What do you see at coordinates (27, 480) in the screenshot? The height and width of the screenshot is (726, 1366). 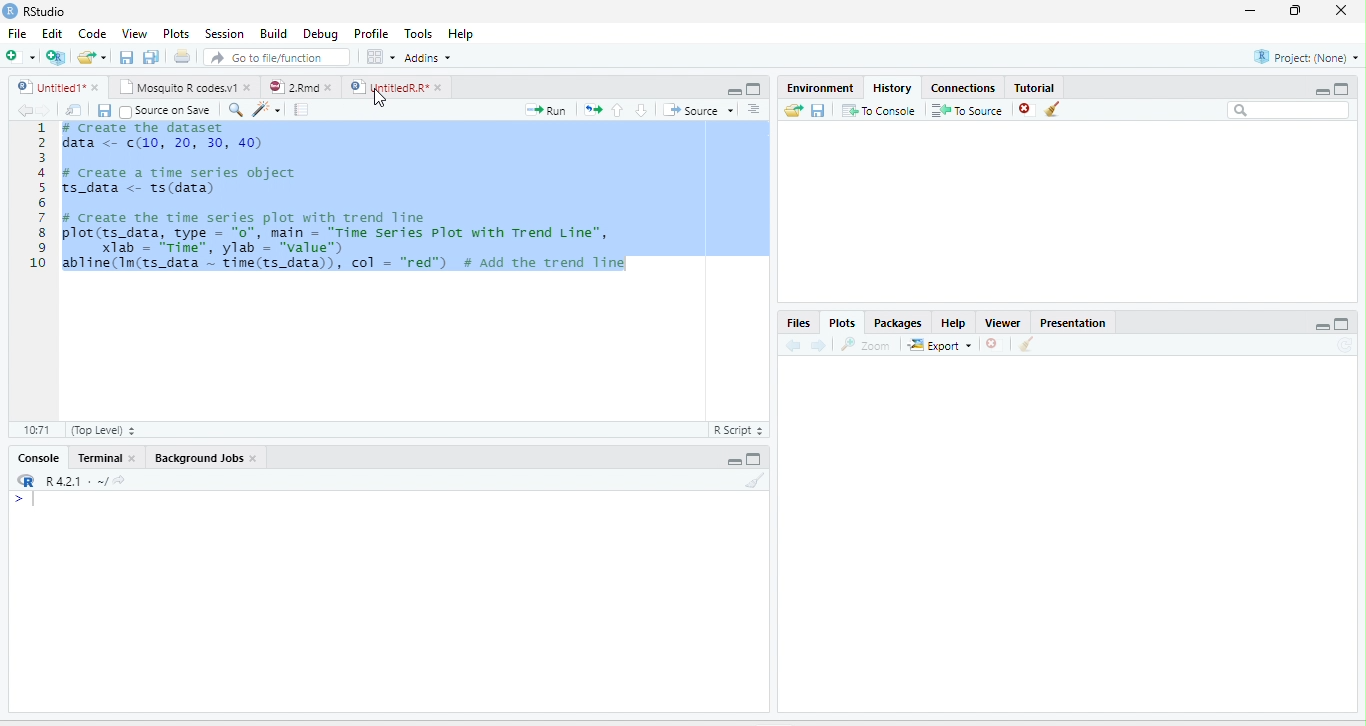 I see `R` at bounding box center [27, 480].